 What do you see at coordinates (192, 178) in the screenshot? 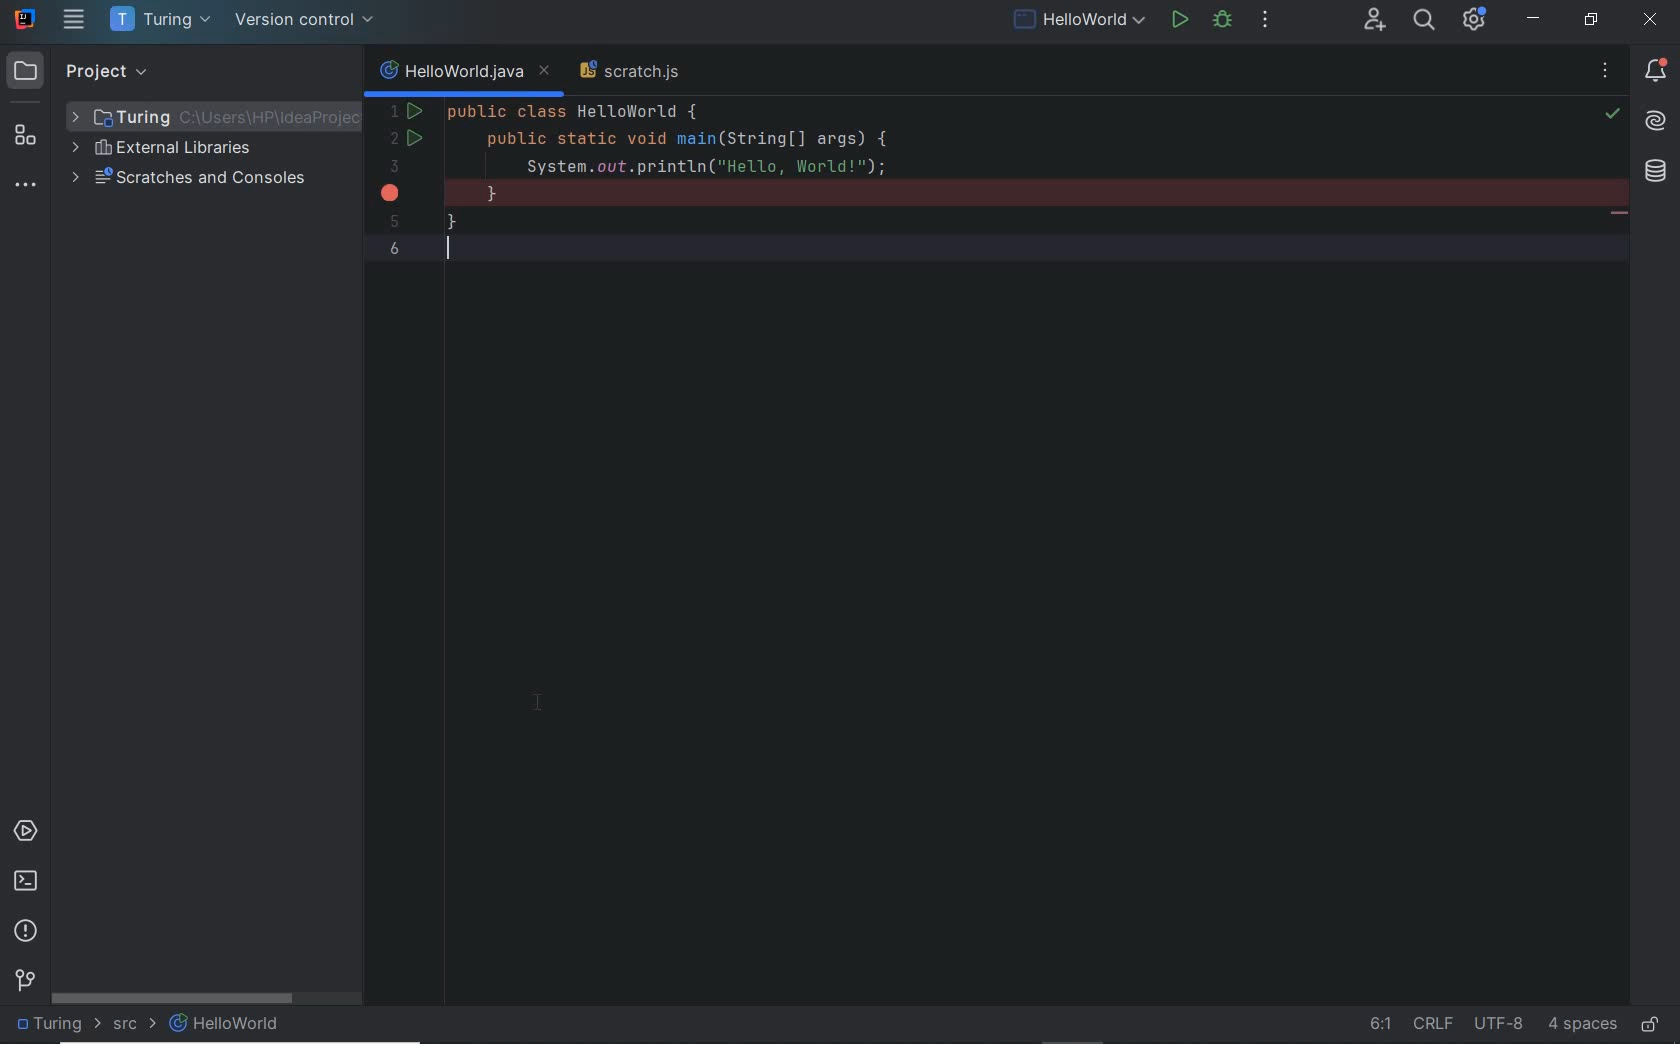
I see `scratches and consoles` at bounding box center [192, 178].